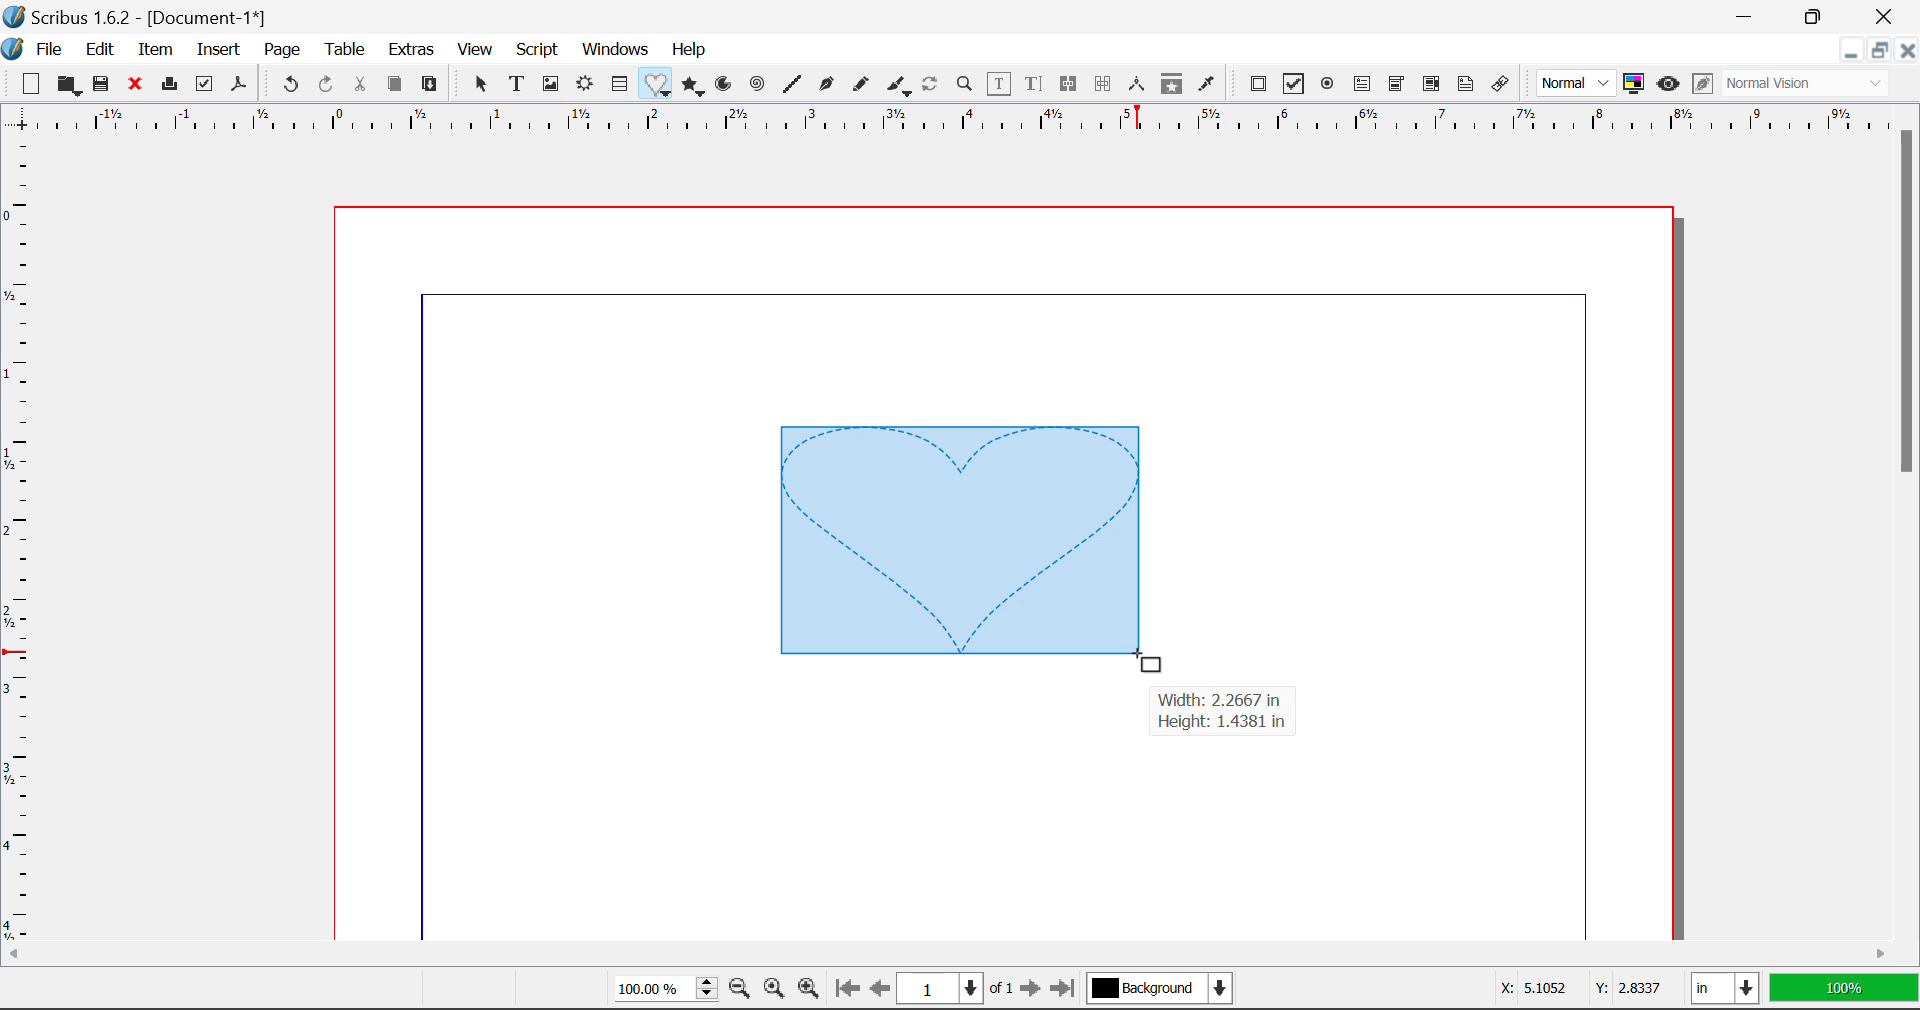 This screenshot has height=1010, width=1920. What do you see at coordinates (1464, 85) in the screenshot?
I see `Text Annotation` at bounding box center [1464, 85].